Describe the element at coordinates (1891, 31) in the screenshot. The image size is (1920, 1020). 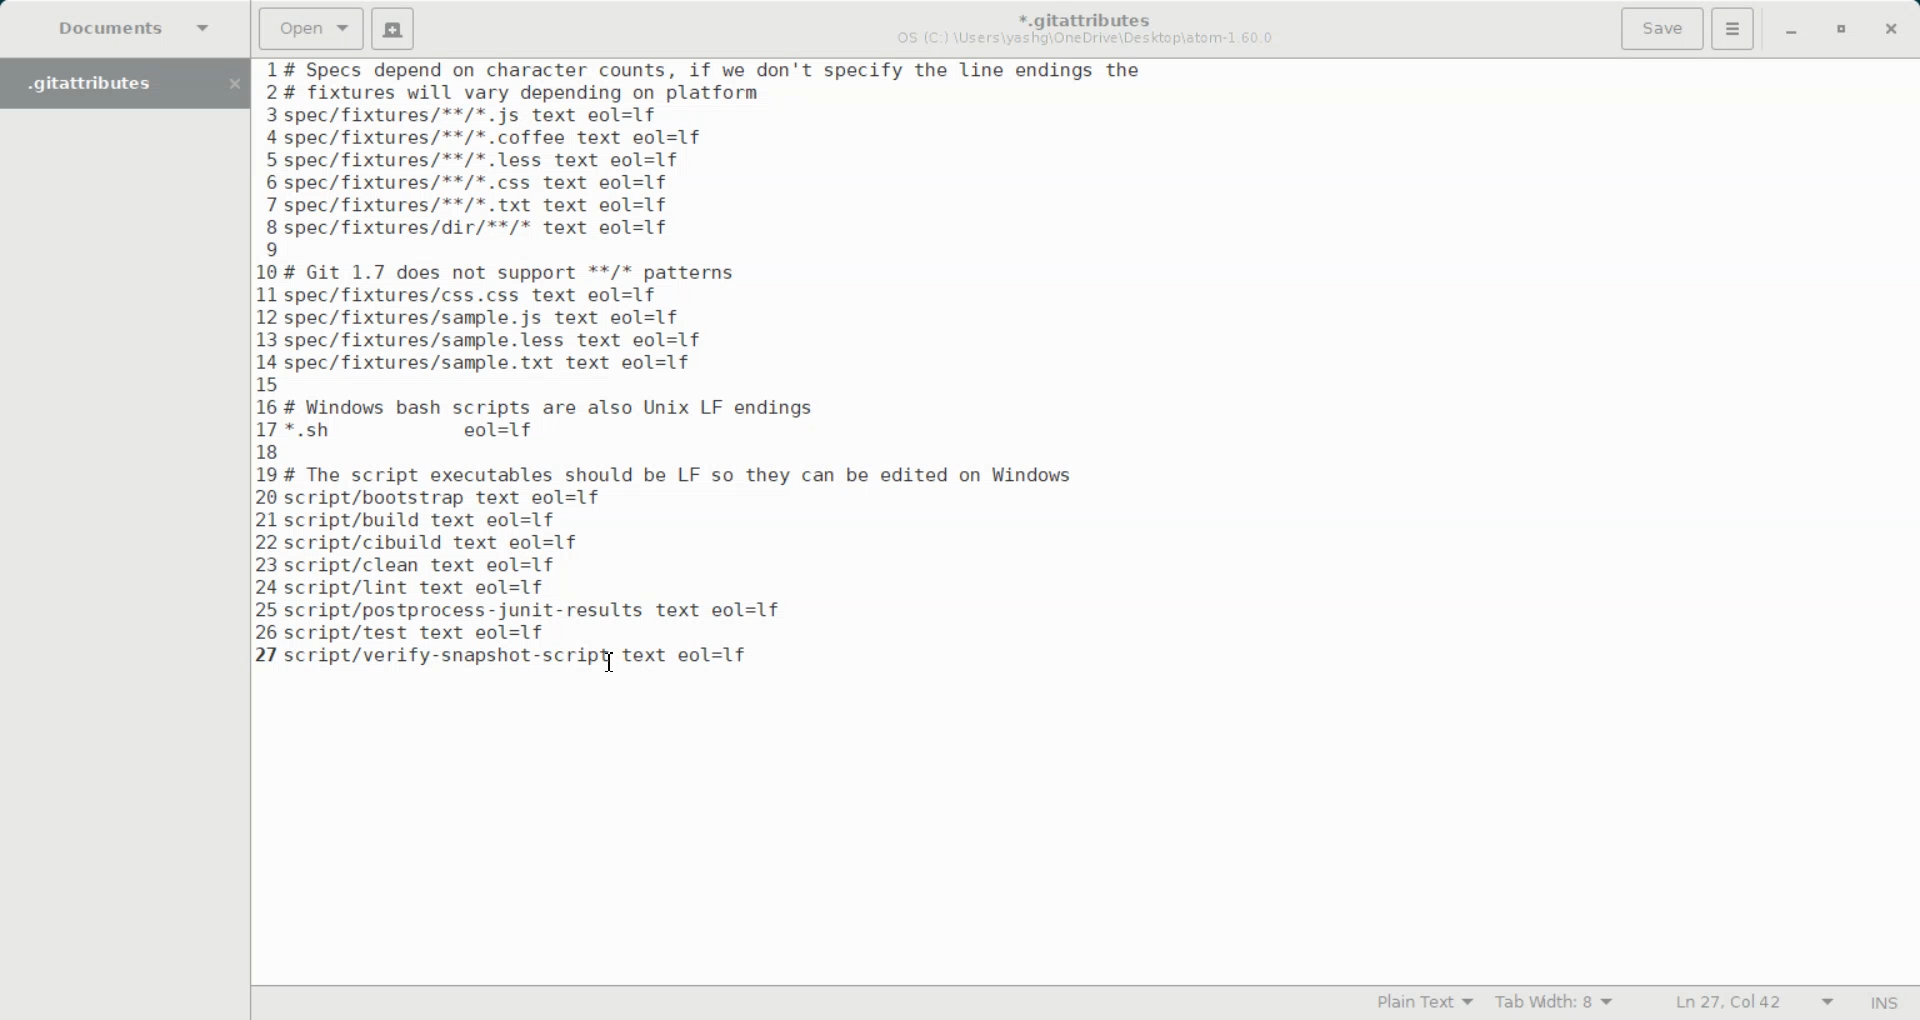
I see `Close` at that location.